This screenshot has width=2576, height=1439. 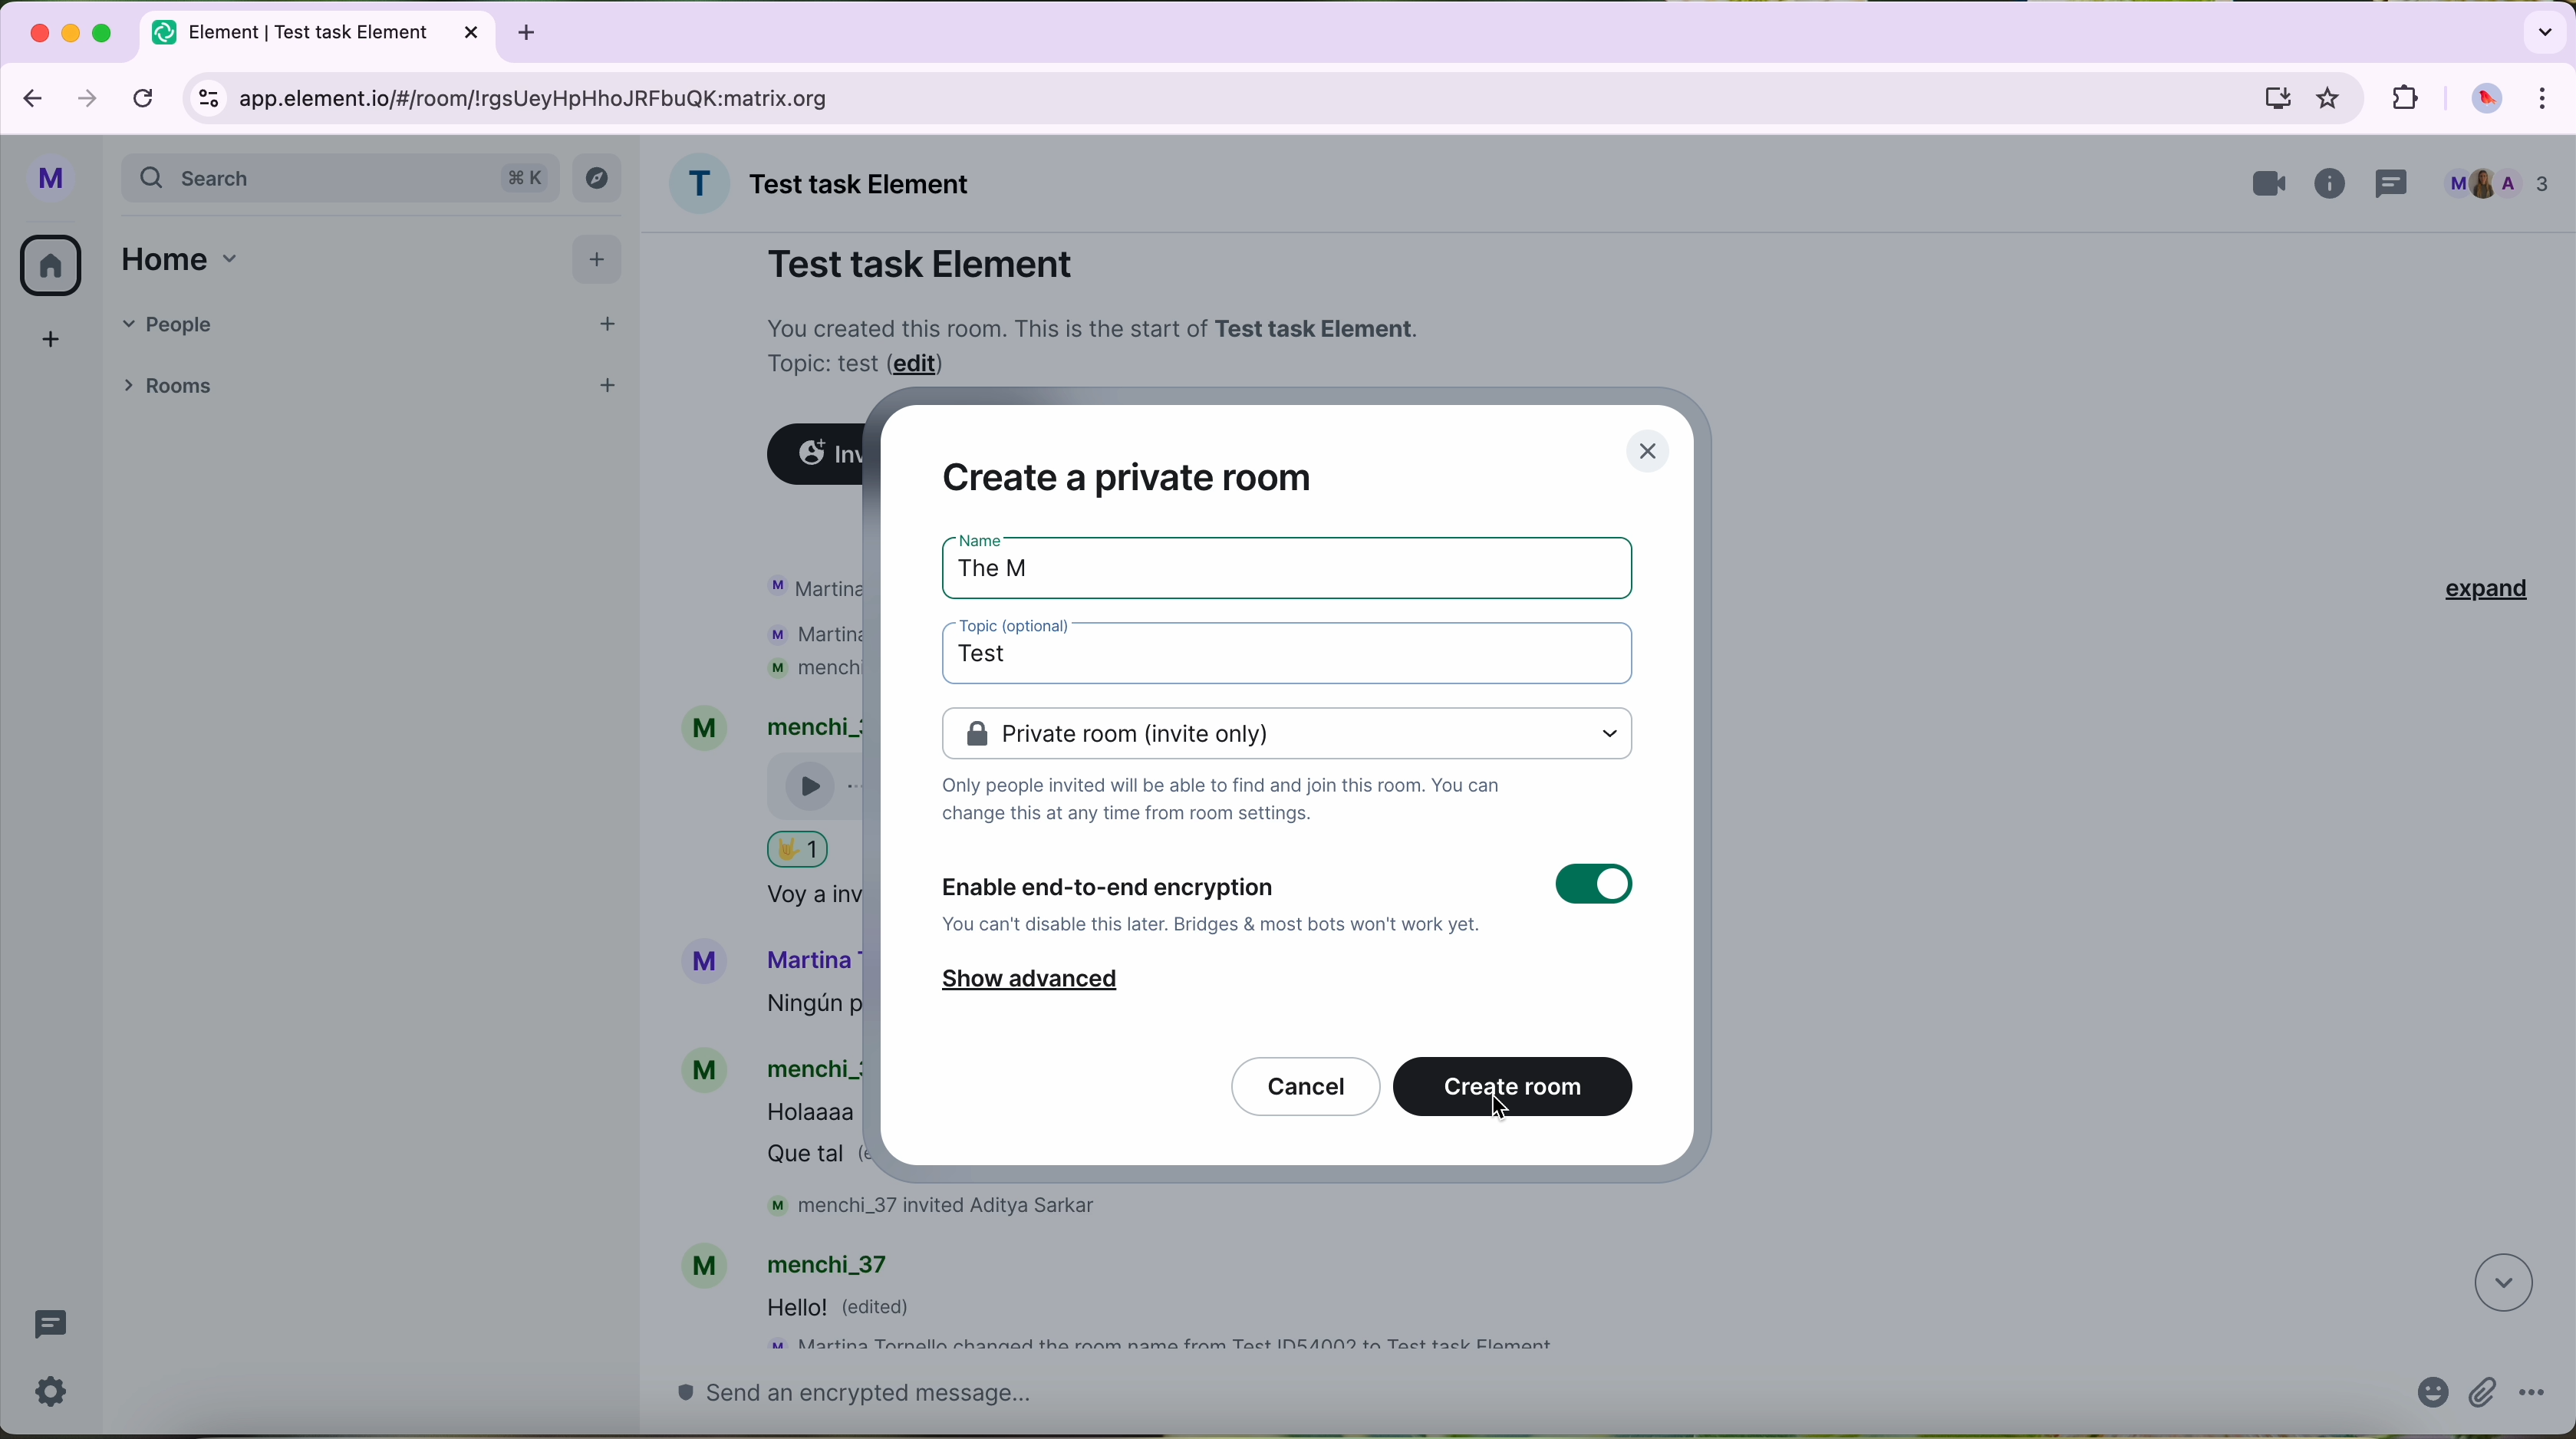 I want to click on Test task Element, so click(x=921, y=263).